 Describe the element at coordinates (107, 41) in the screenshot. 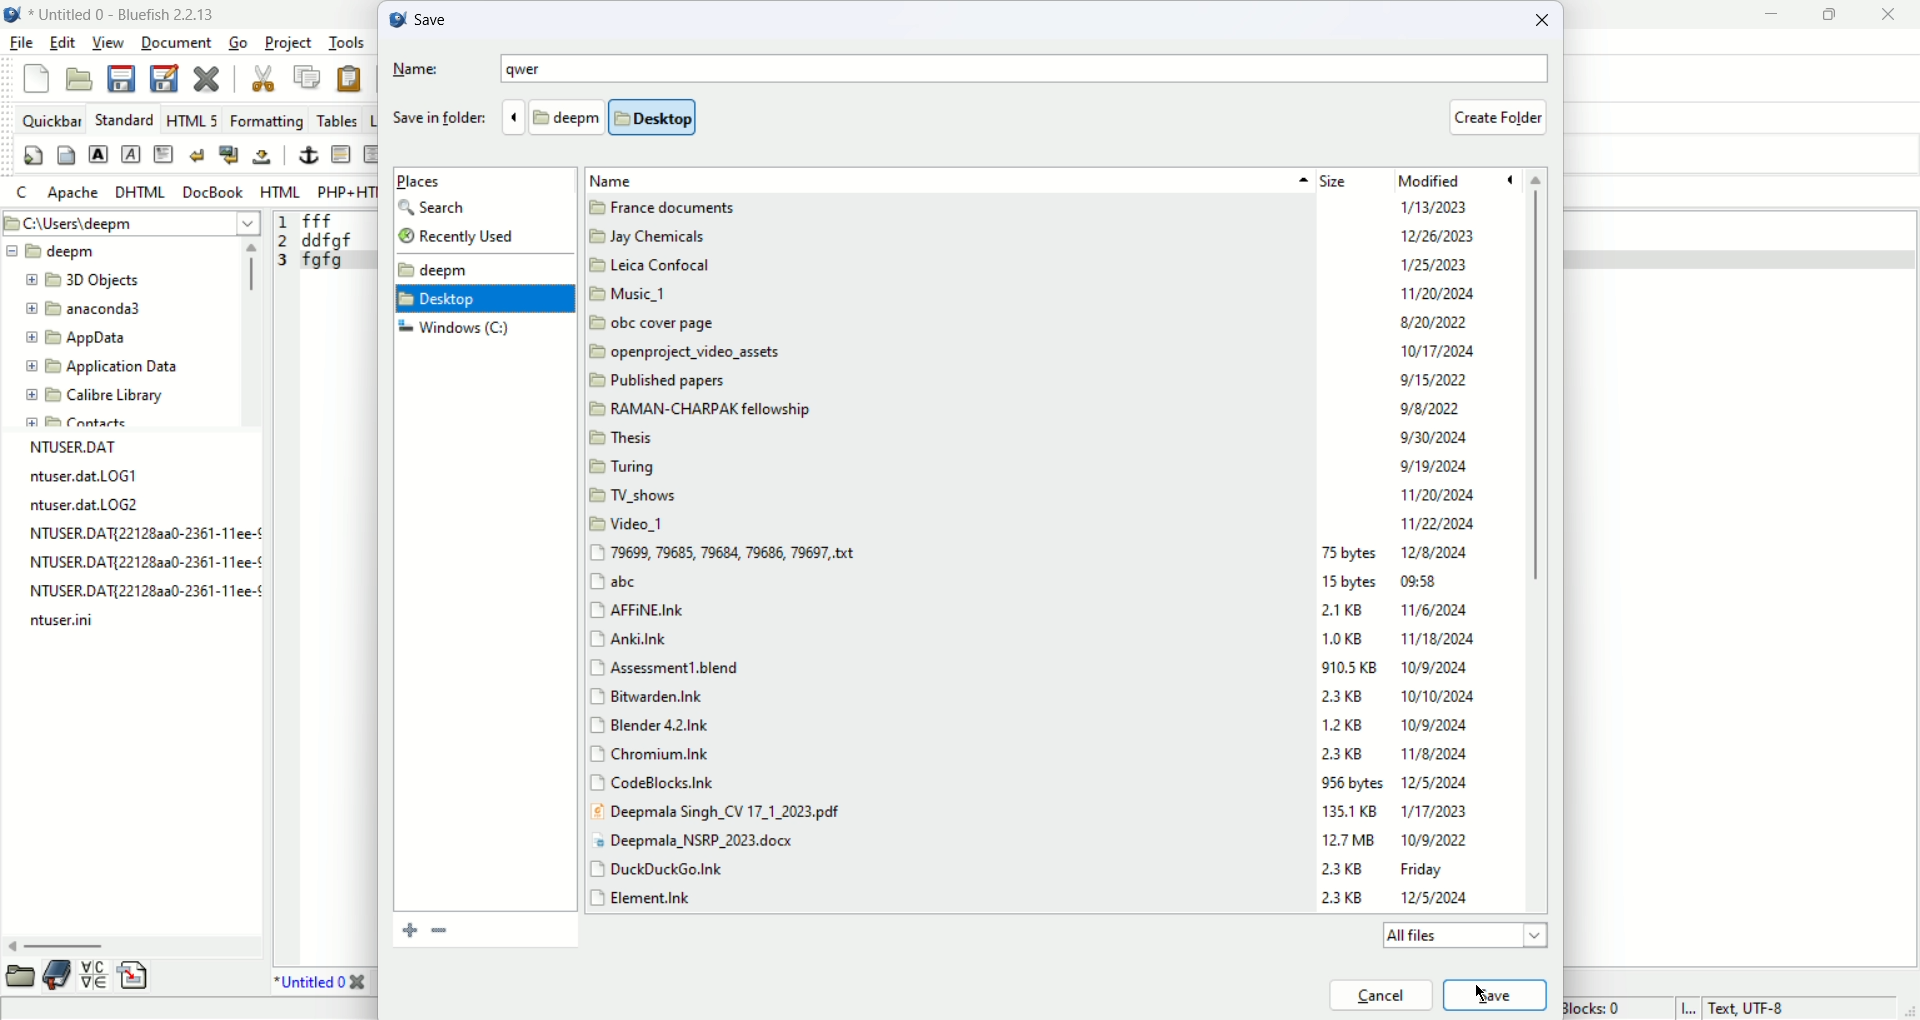

I see `view` at that location.